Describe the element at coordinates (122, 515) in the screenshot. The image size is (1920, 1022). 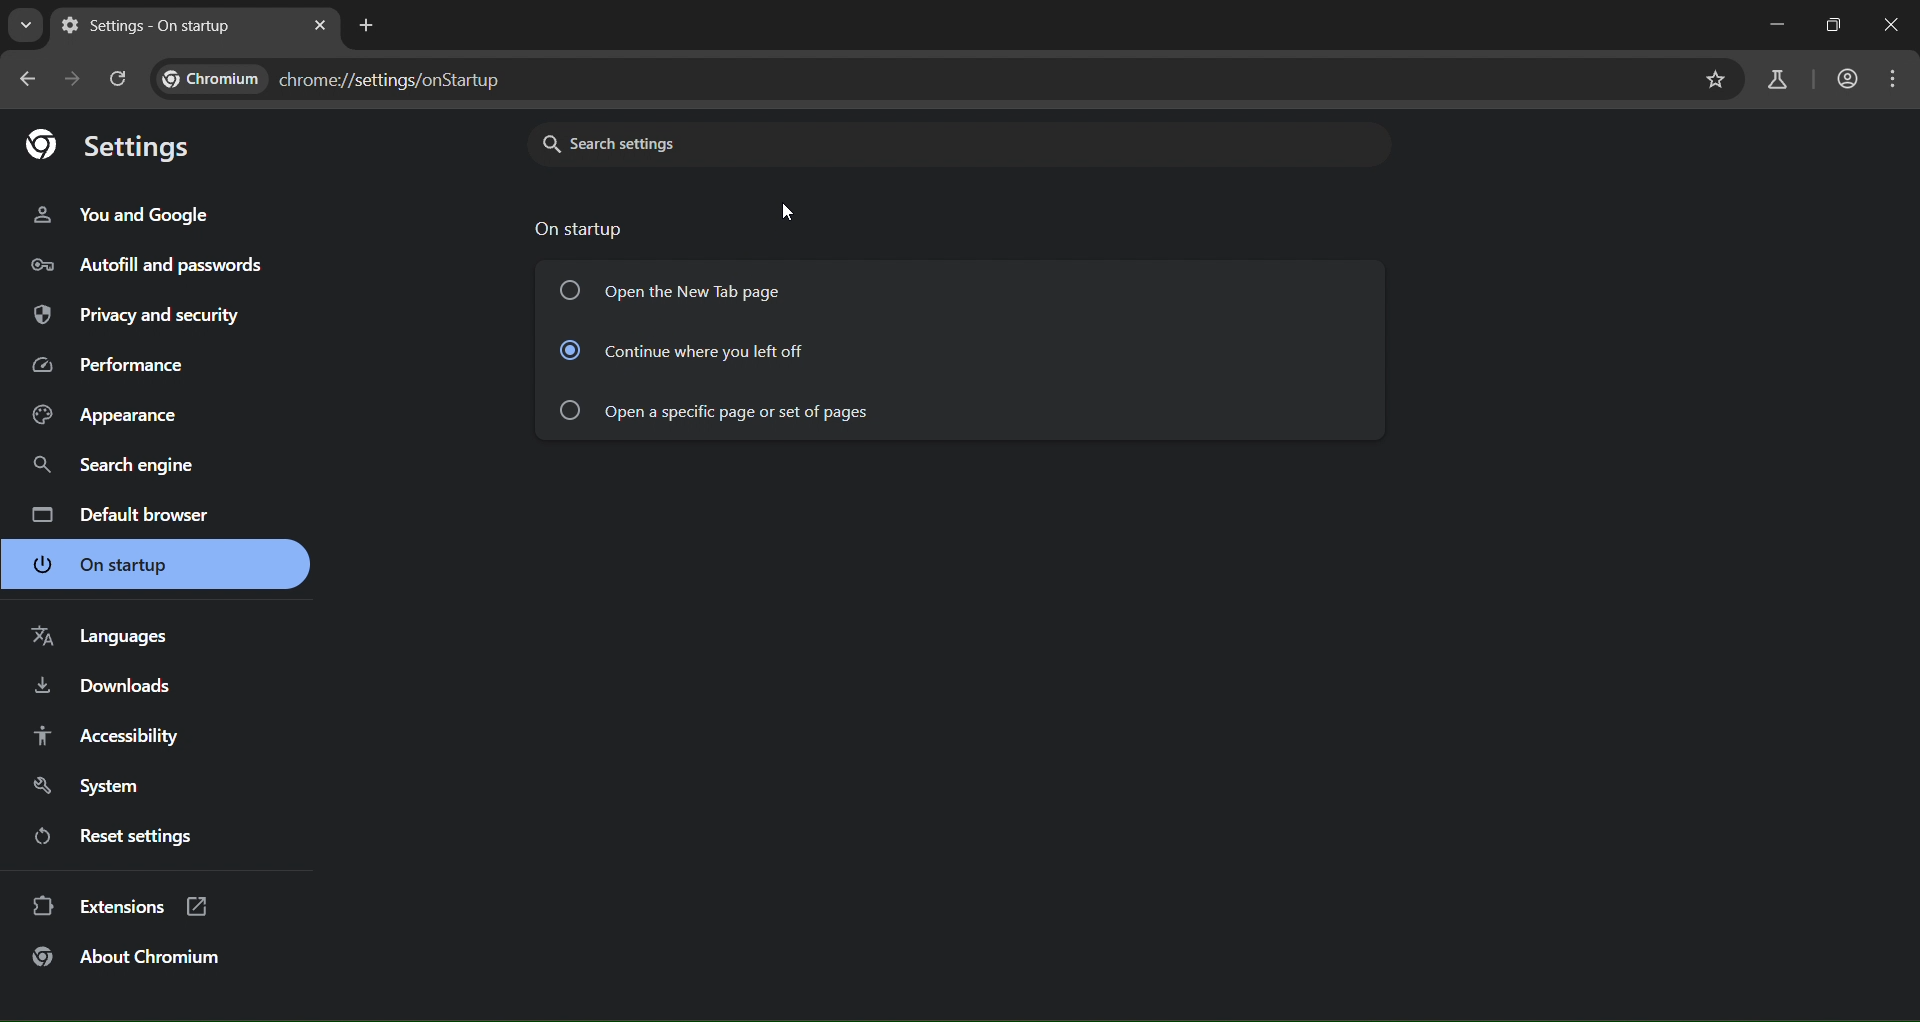
I see `default browser` at that location.